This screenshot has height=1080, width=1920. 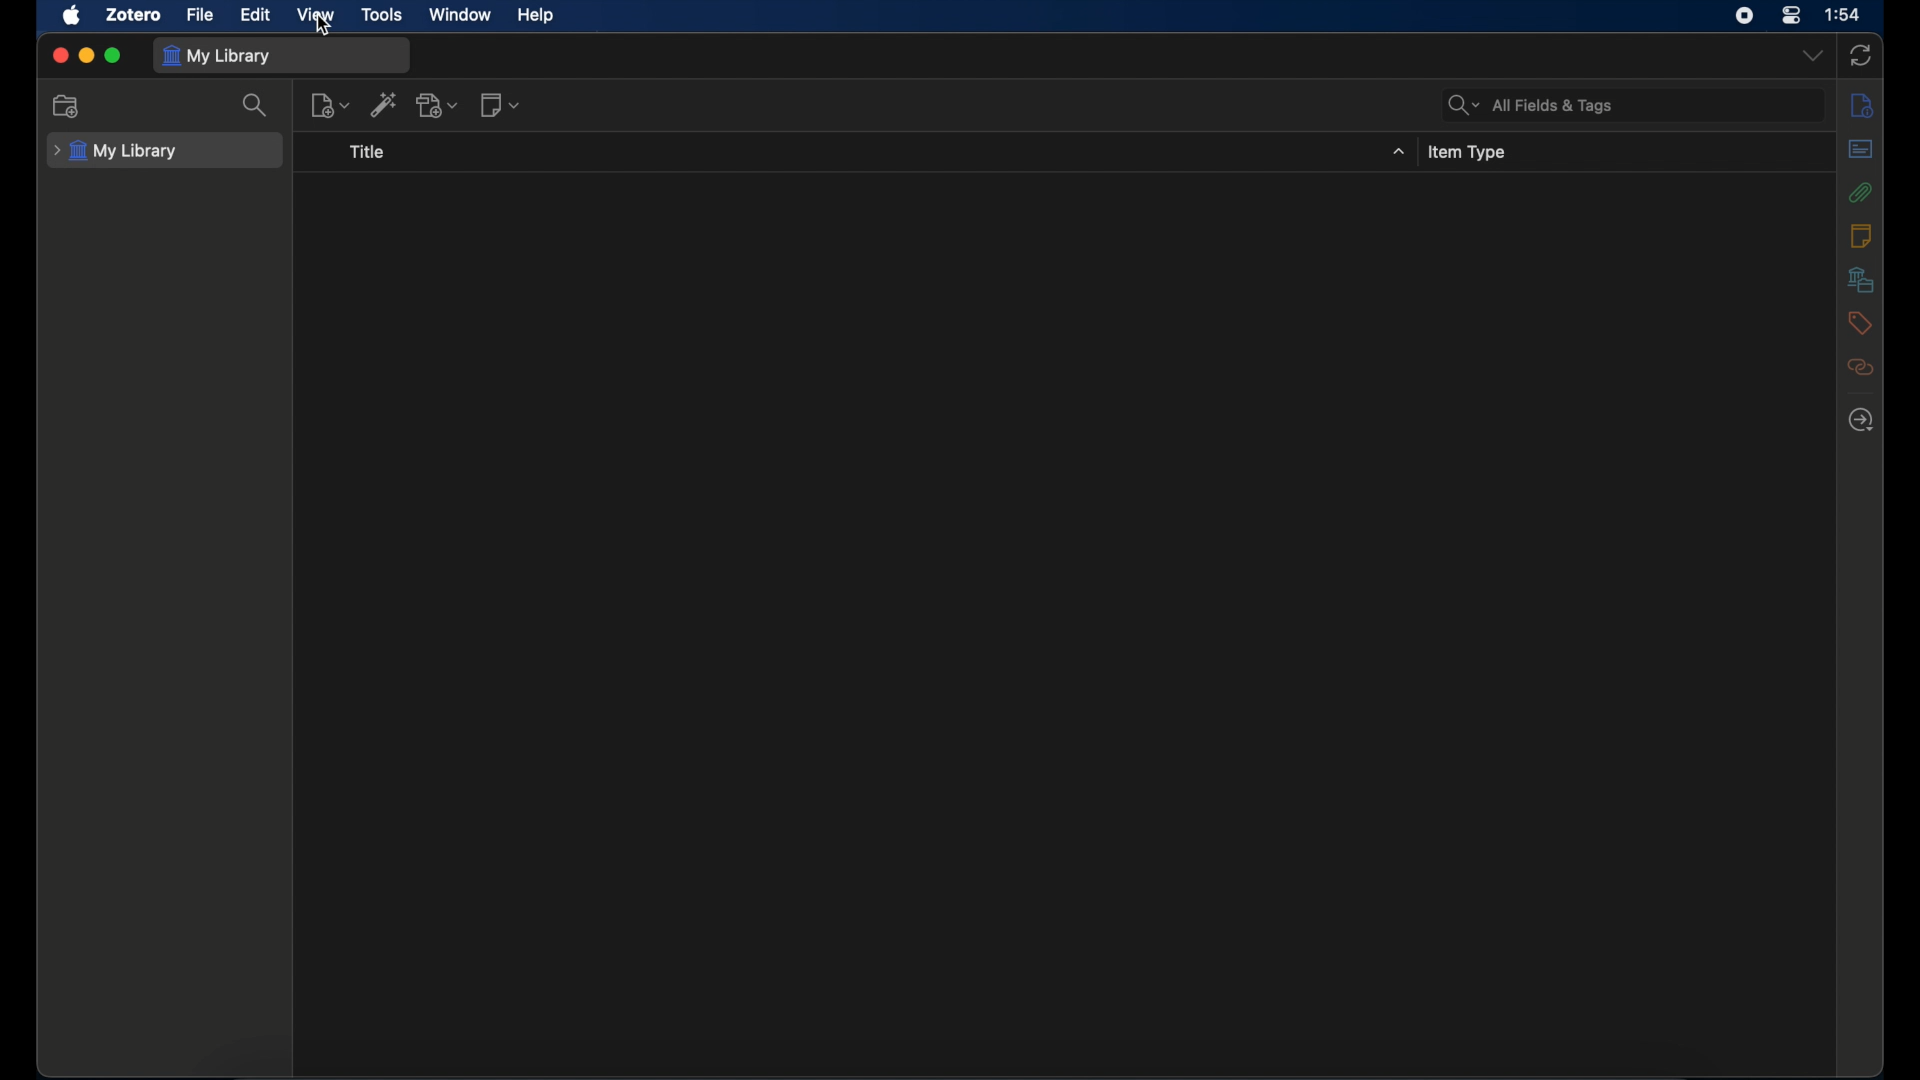 I want to click on add item by identifier, so click(x=385, y=104).